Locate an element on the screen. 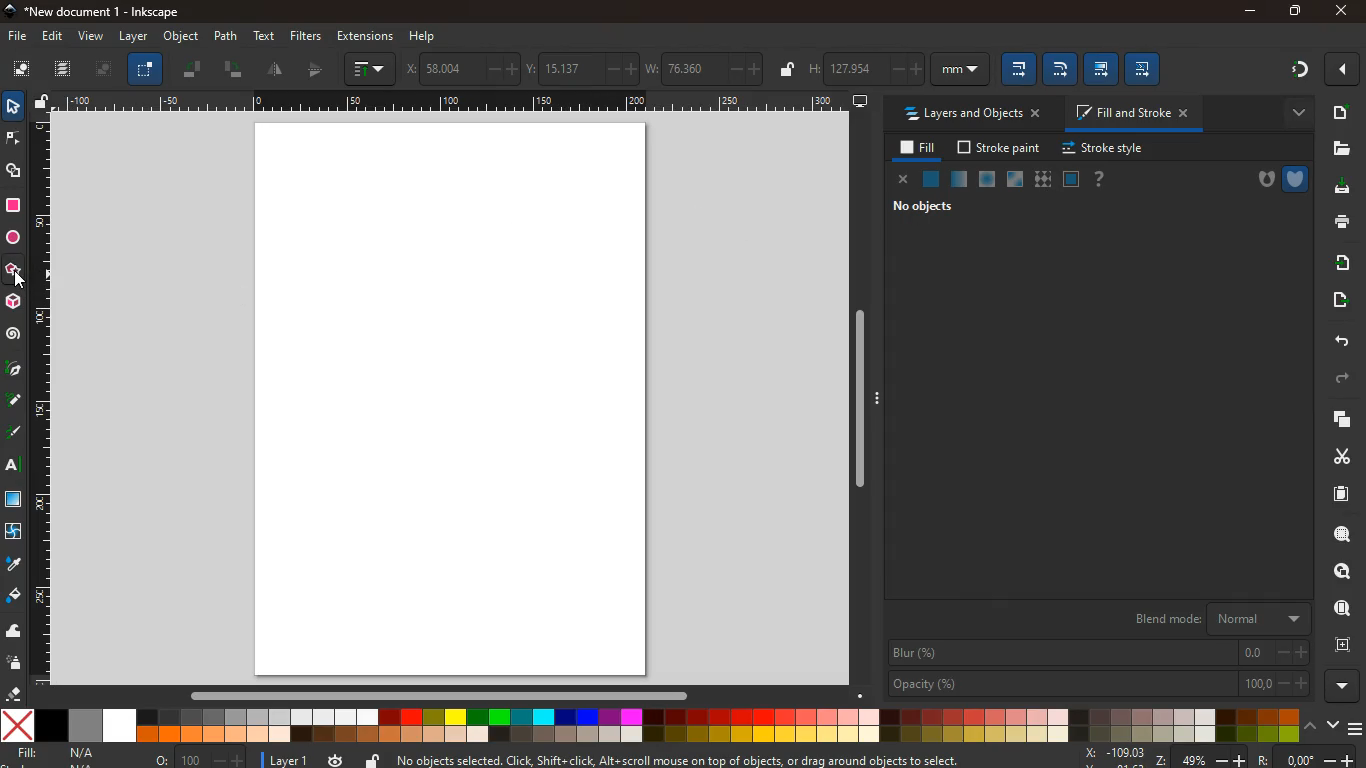 The height and width of the screenshot is (768, 1366). blend mode is located at coordinates (1209, 618).